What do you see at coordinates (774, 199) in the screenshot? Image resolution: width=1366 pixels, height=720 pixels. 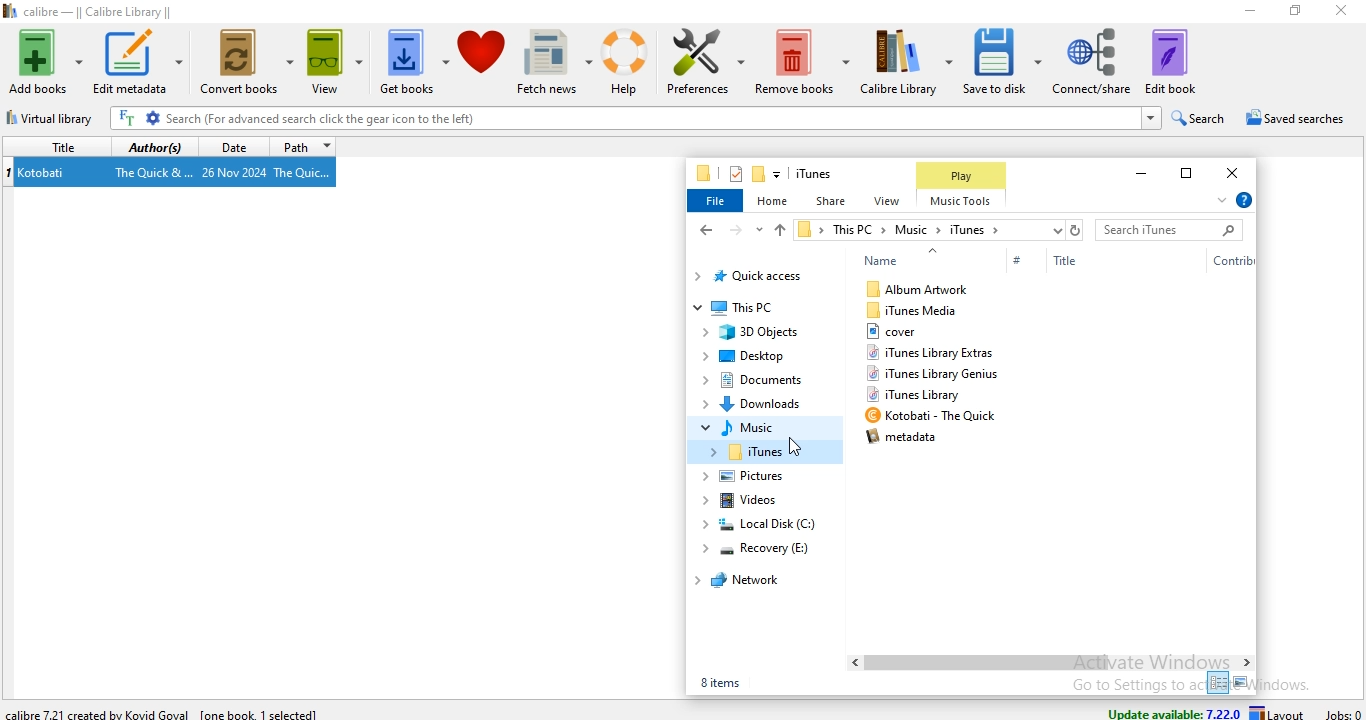 I see `home` at bounding box center [774, 199].